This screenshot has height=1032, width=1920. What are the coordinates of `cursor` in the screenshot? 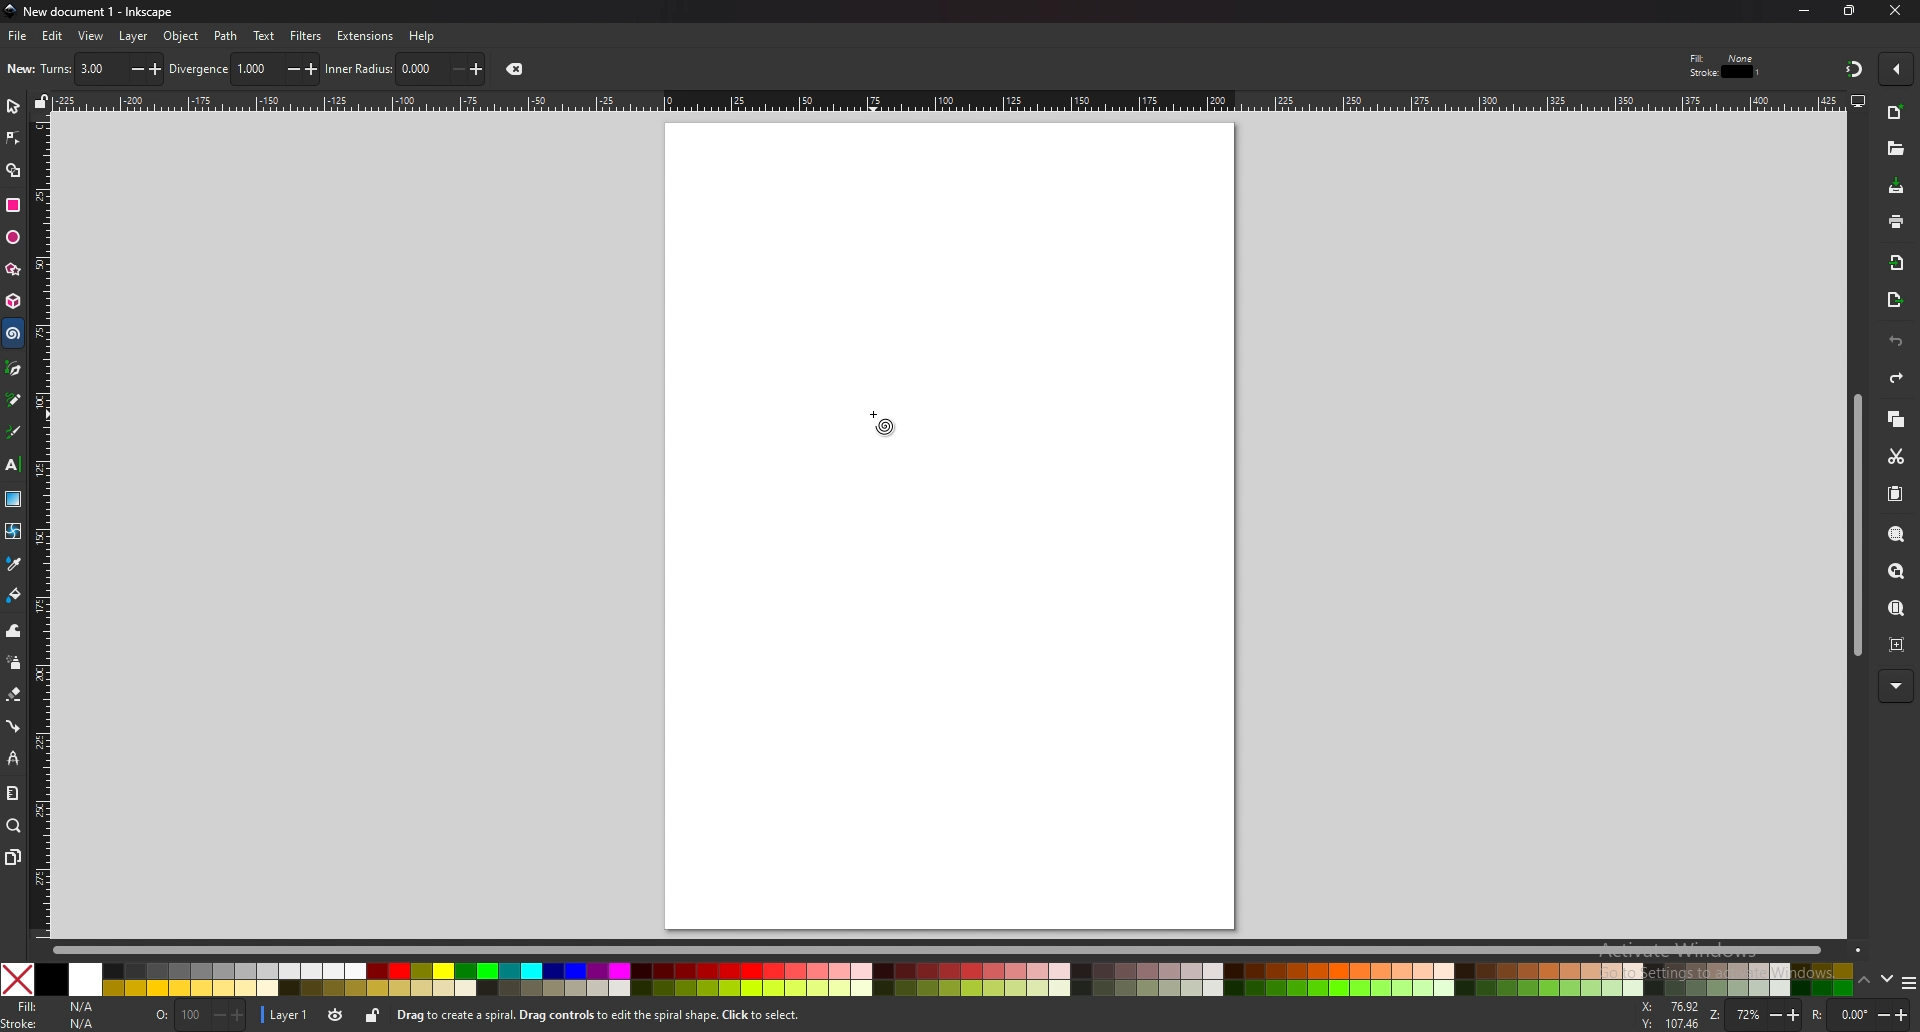 It's located at (18, 350).